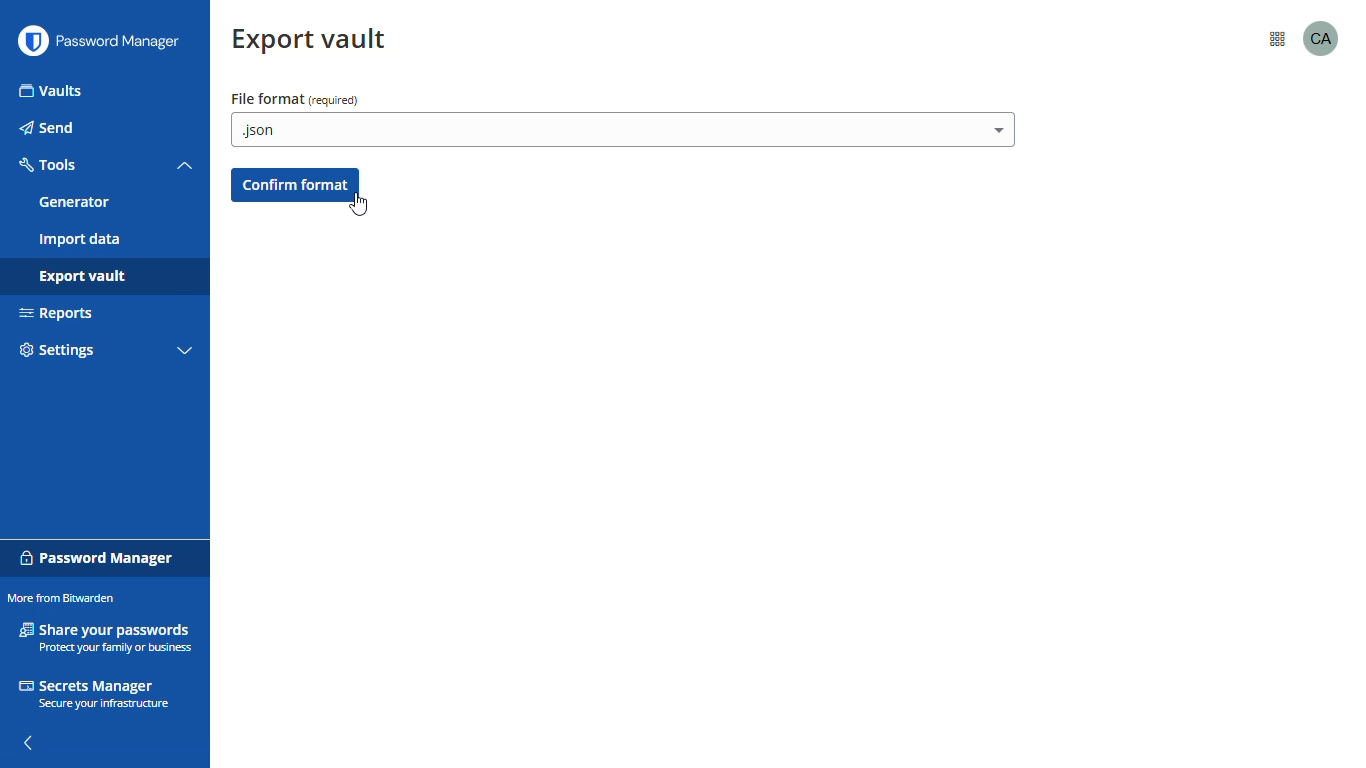 This screenshot has width=1366, height=768. Describe the element at coordinates (74, 202) in the screenshot. I see `generator` at that location.